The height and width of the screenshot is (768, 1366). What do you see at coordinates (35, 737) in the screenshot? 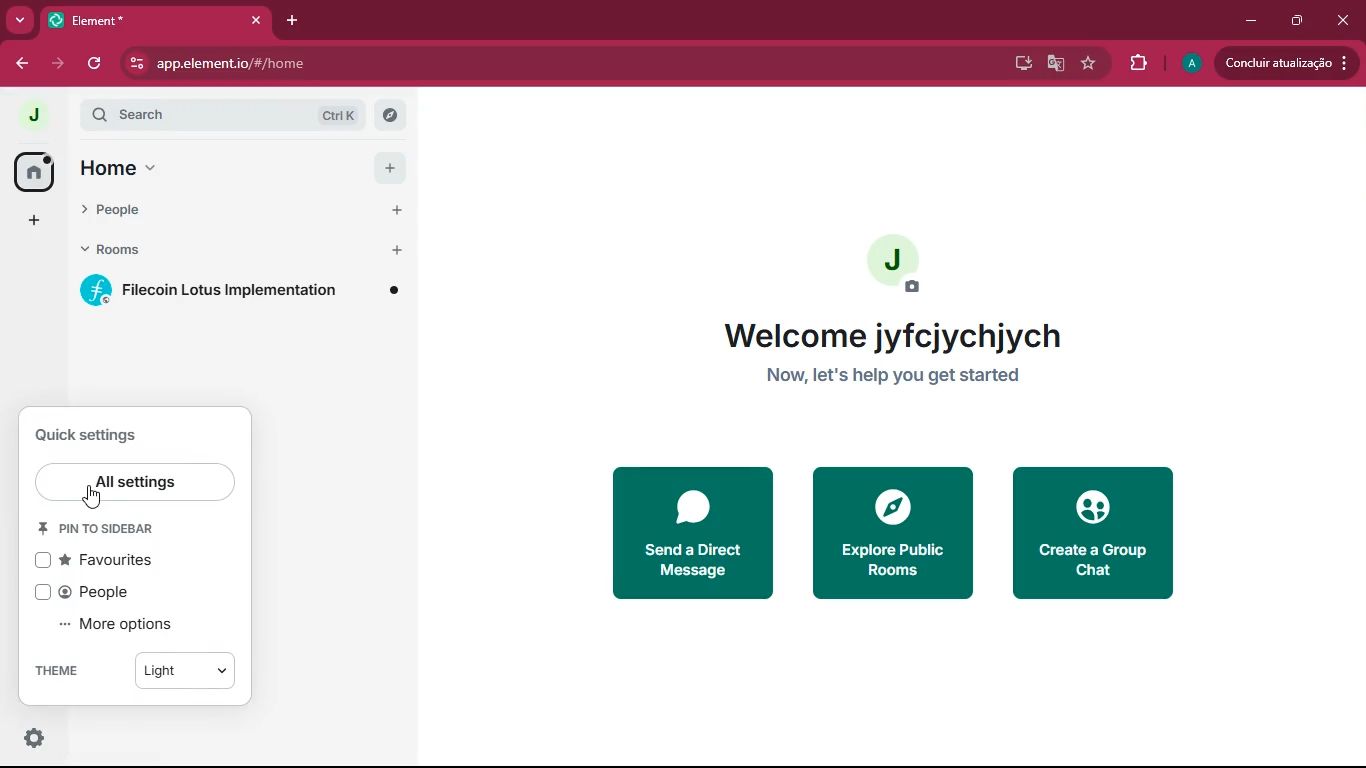
I see `quick settings` at bounding box center [35, 737].